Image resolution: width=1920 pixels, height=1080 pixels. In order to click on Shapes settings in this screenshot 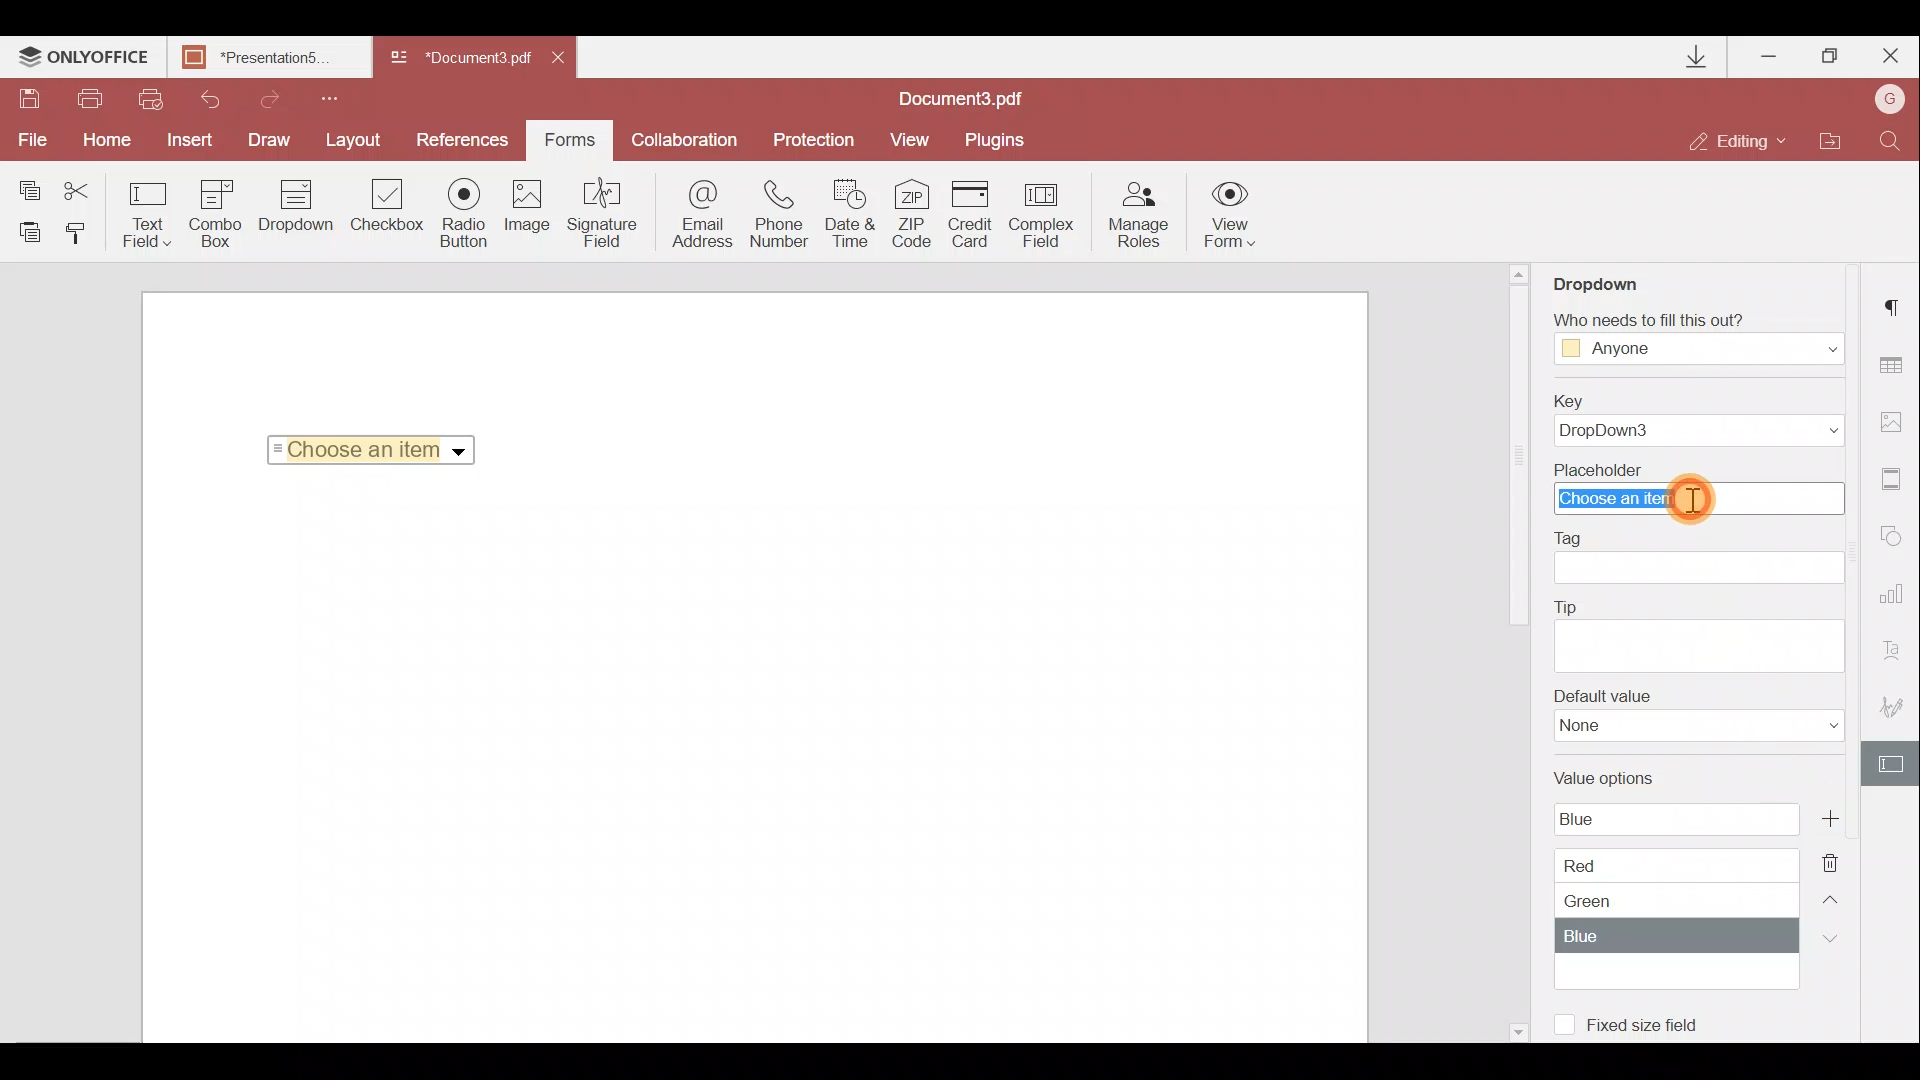, I will do `click(1897, 538)`.